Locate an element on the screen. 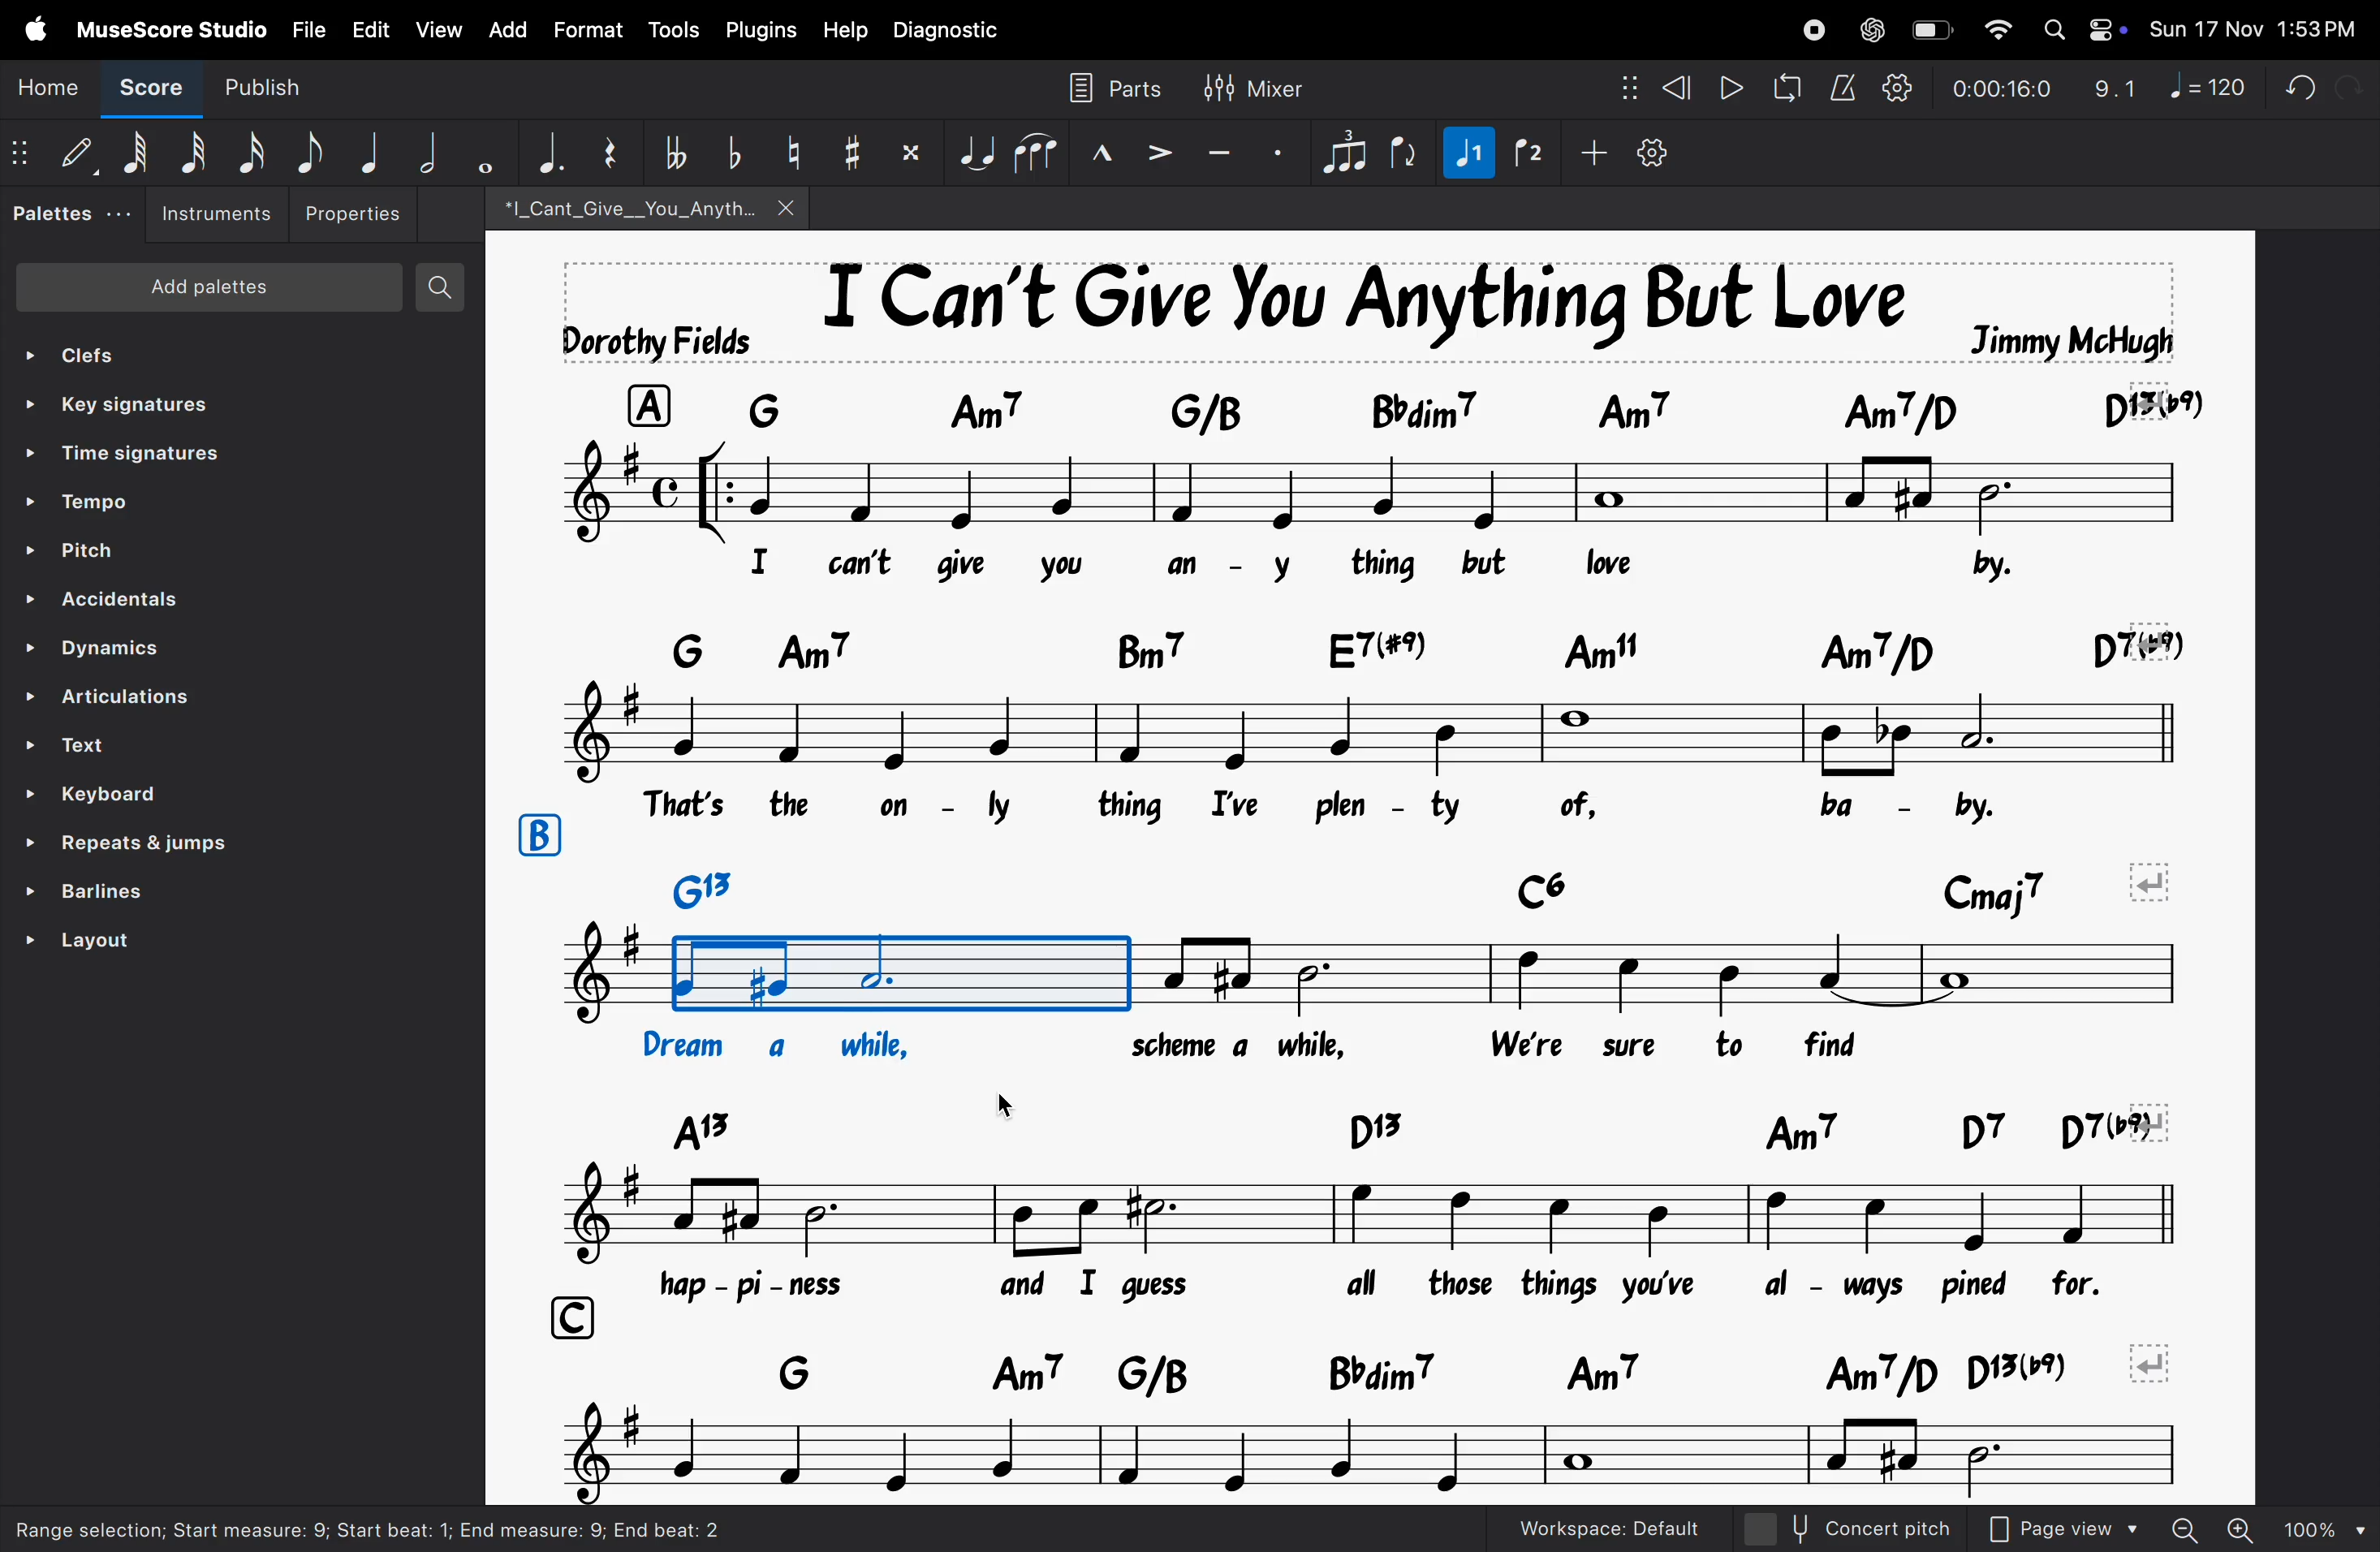 The image size is (2380, 1552). parts is located at coordinates (1118, 84).